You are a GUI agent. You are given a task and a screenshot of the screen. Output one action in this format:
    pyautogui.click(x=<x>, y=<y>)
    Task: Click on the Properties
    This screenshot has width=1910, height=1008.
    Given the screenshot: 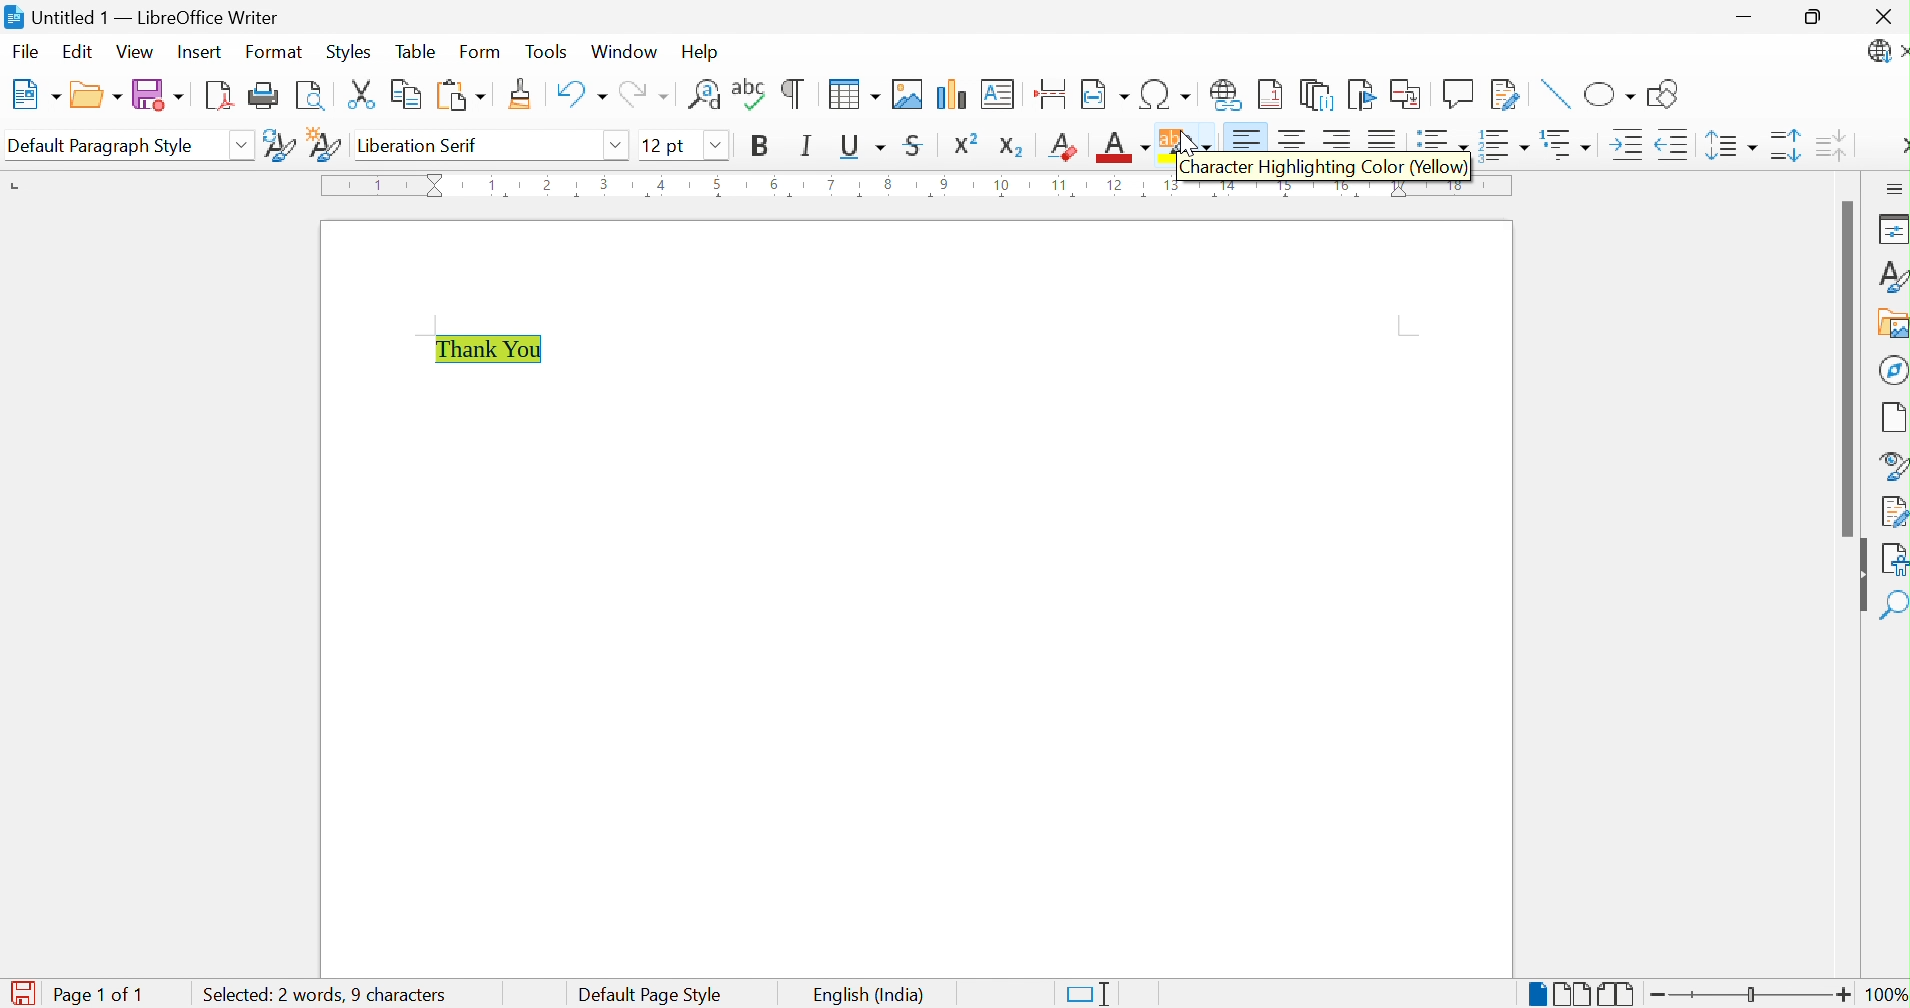 What is the action you would take?
    pyautogui.click(x=1890, y=230)
    